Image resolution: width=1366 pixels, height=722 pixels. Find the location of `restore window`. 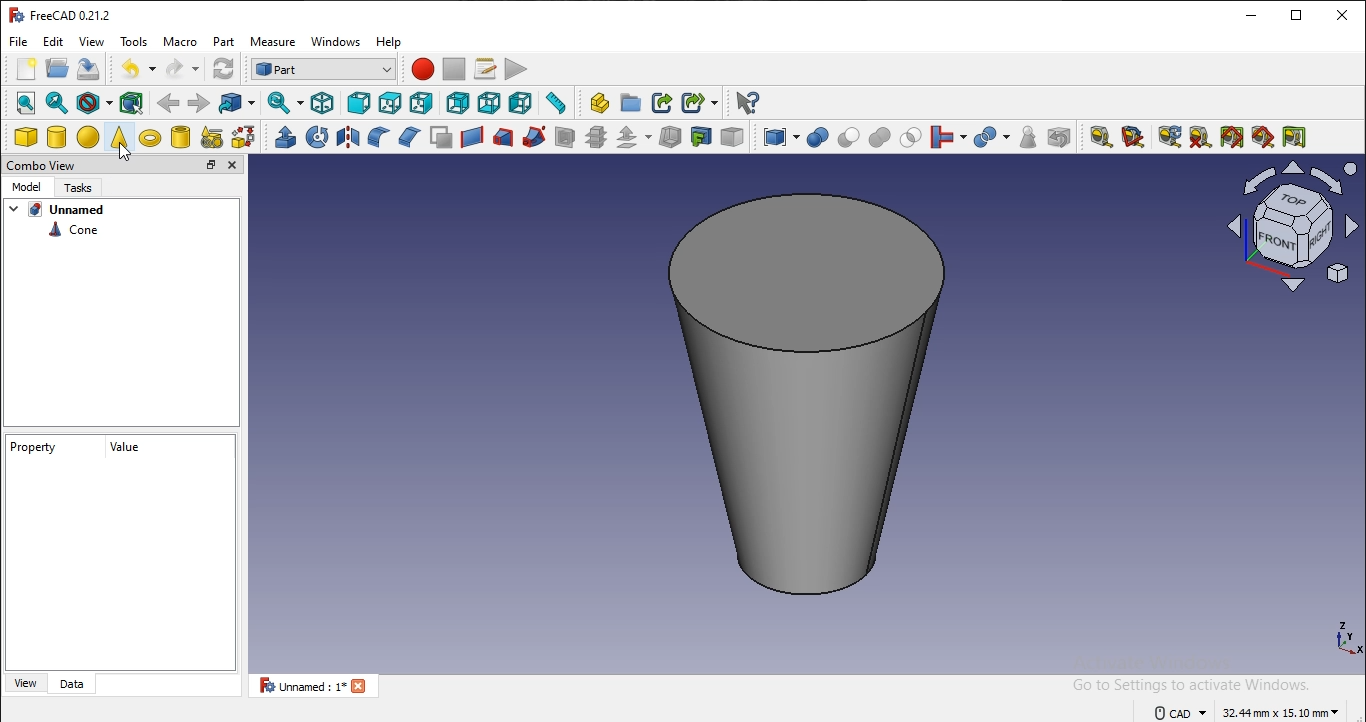

restore window is located at coordinates (1297, 15).